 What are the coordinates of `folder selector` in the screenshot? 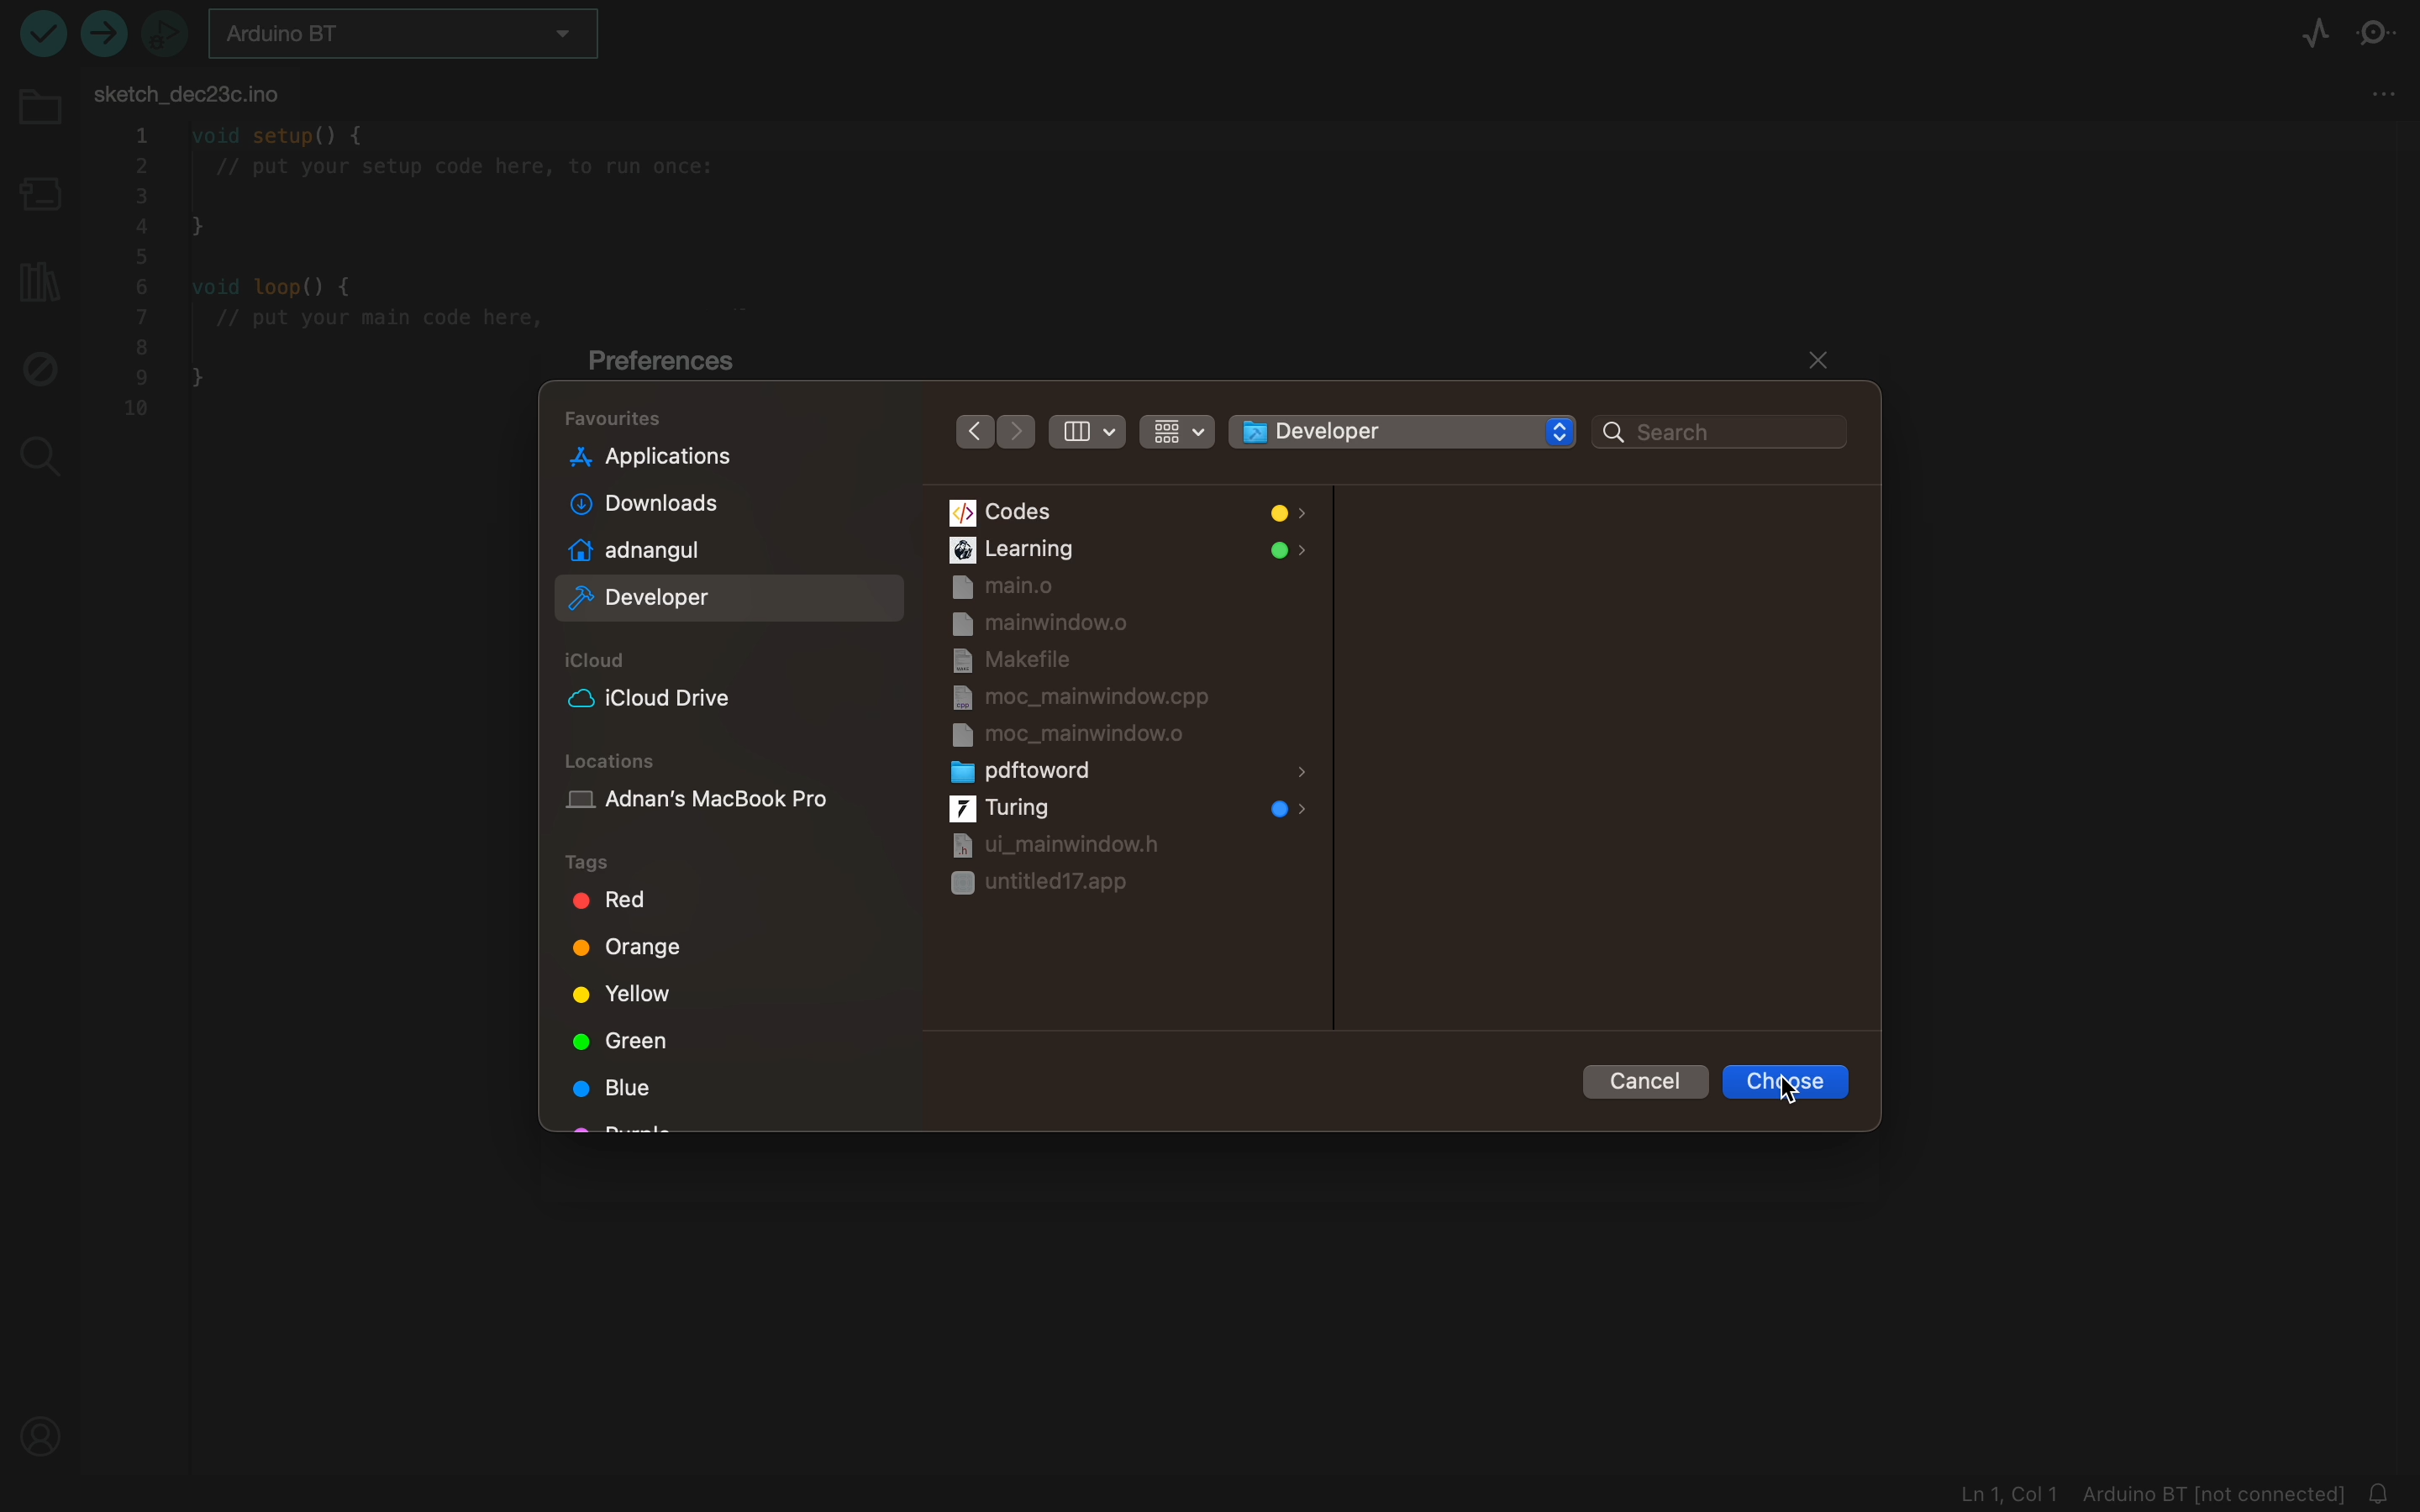 It's located at (1399, 434).